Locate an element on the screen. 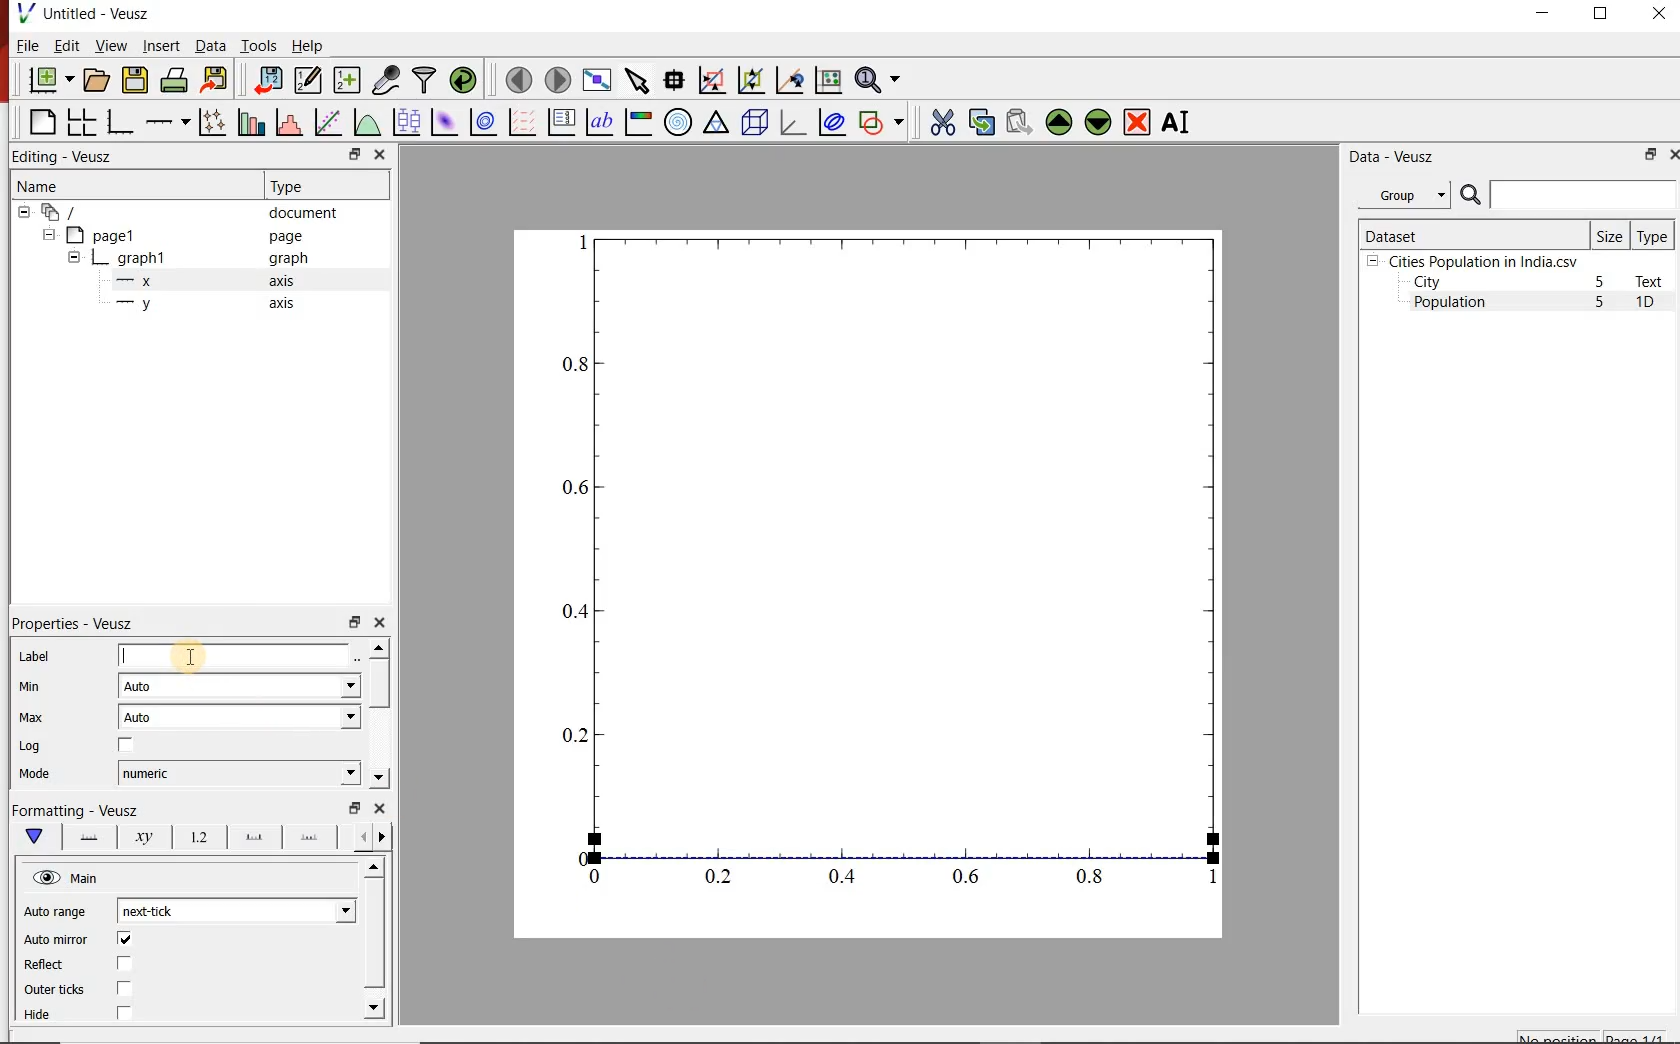 This screenshot has width=1680, height=1044. restore is located at coordinates (353, 808).